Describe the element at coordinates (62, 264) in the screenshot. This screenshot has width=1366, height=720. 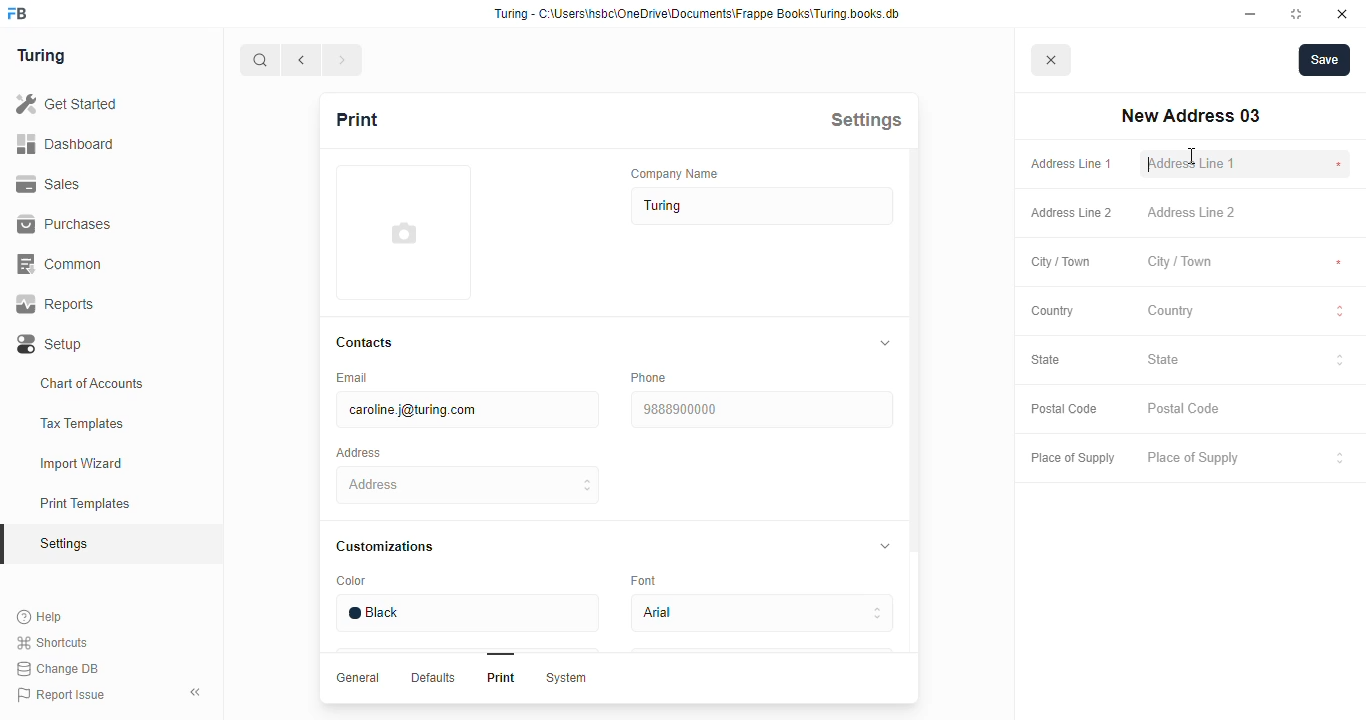
I see `common` at that location.